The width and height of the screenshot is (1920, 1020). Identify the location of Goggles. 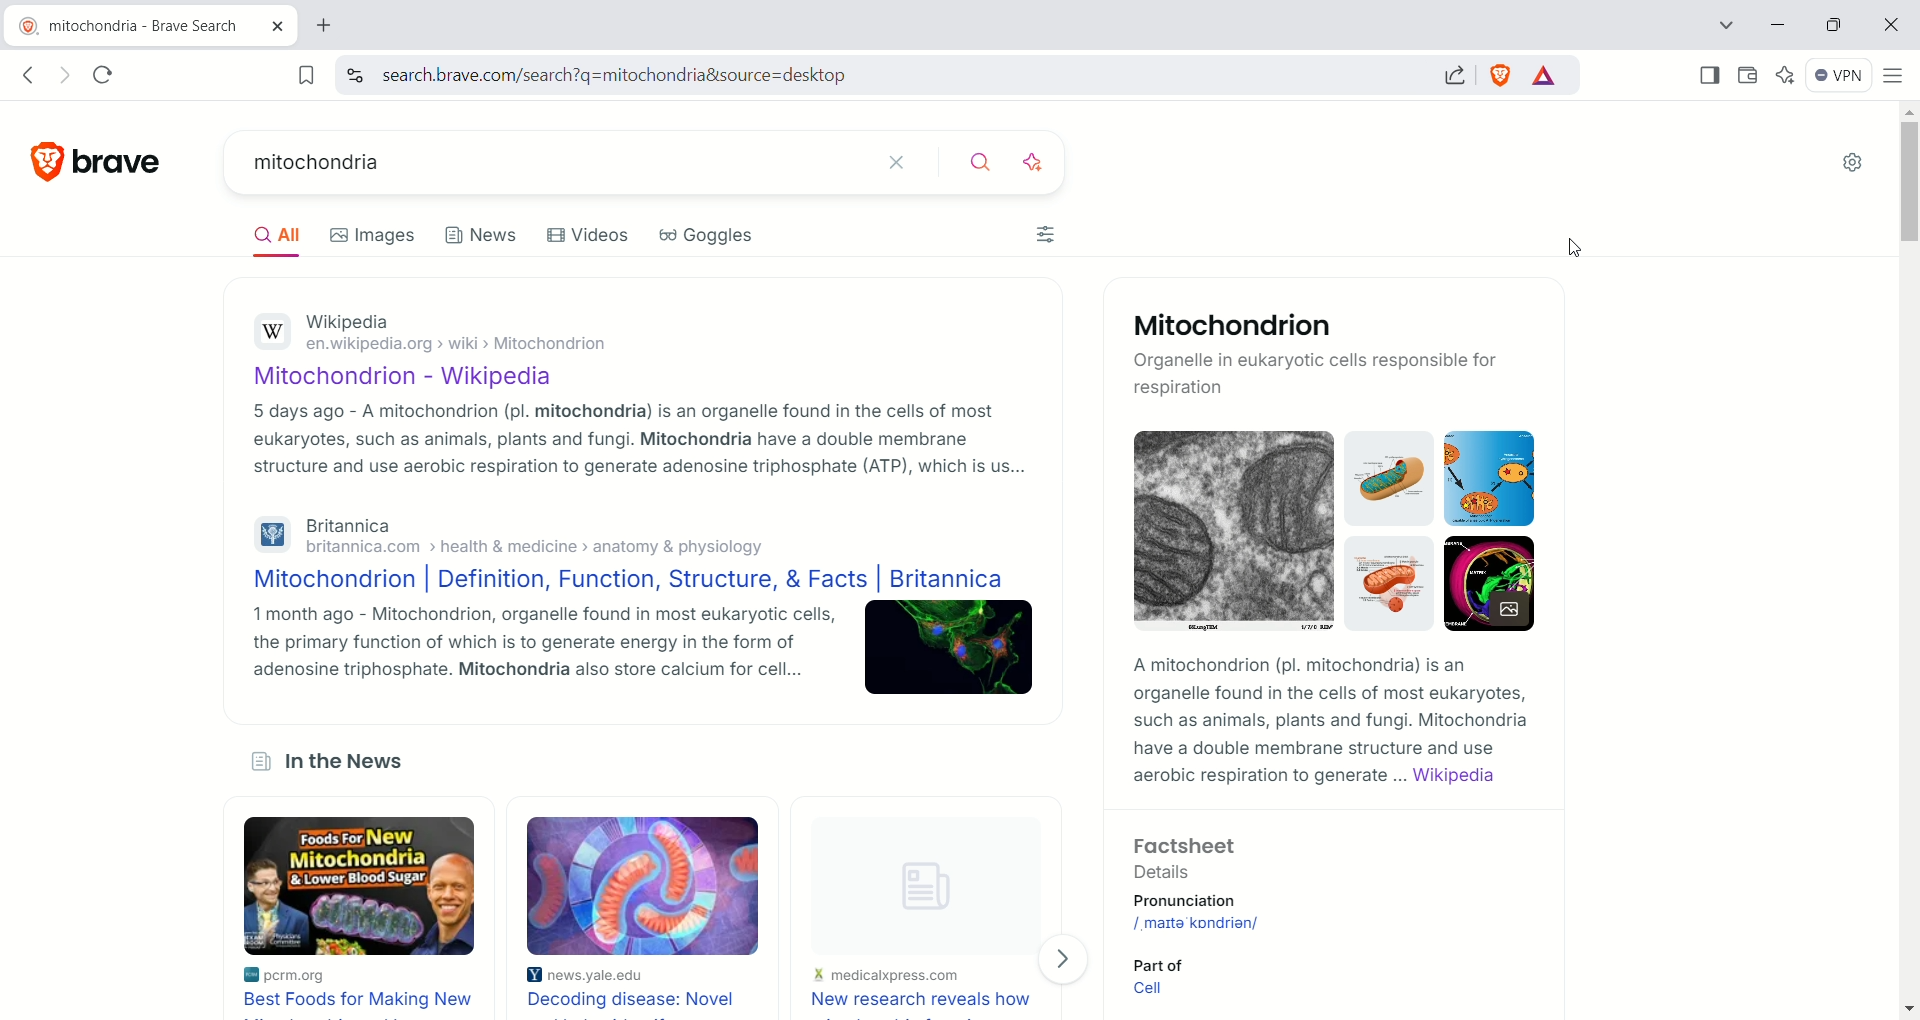
(710, 238).